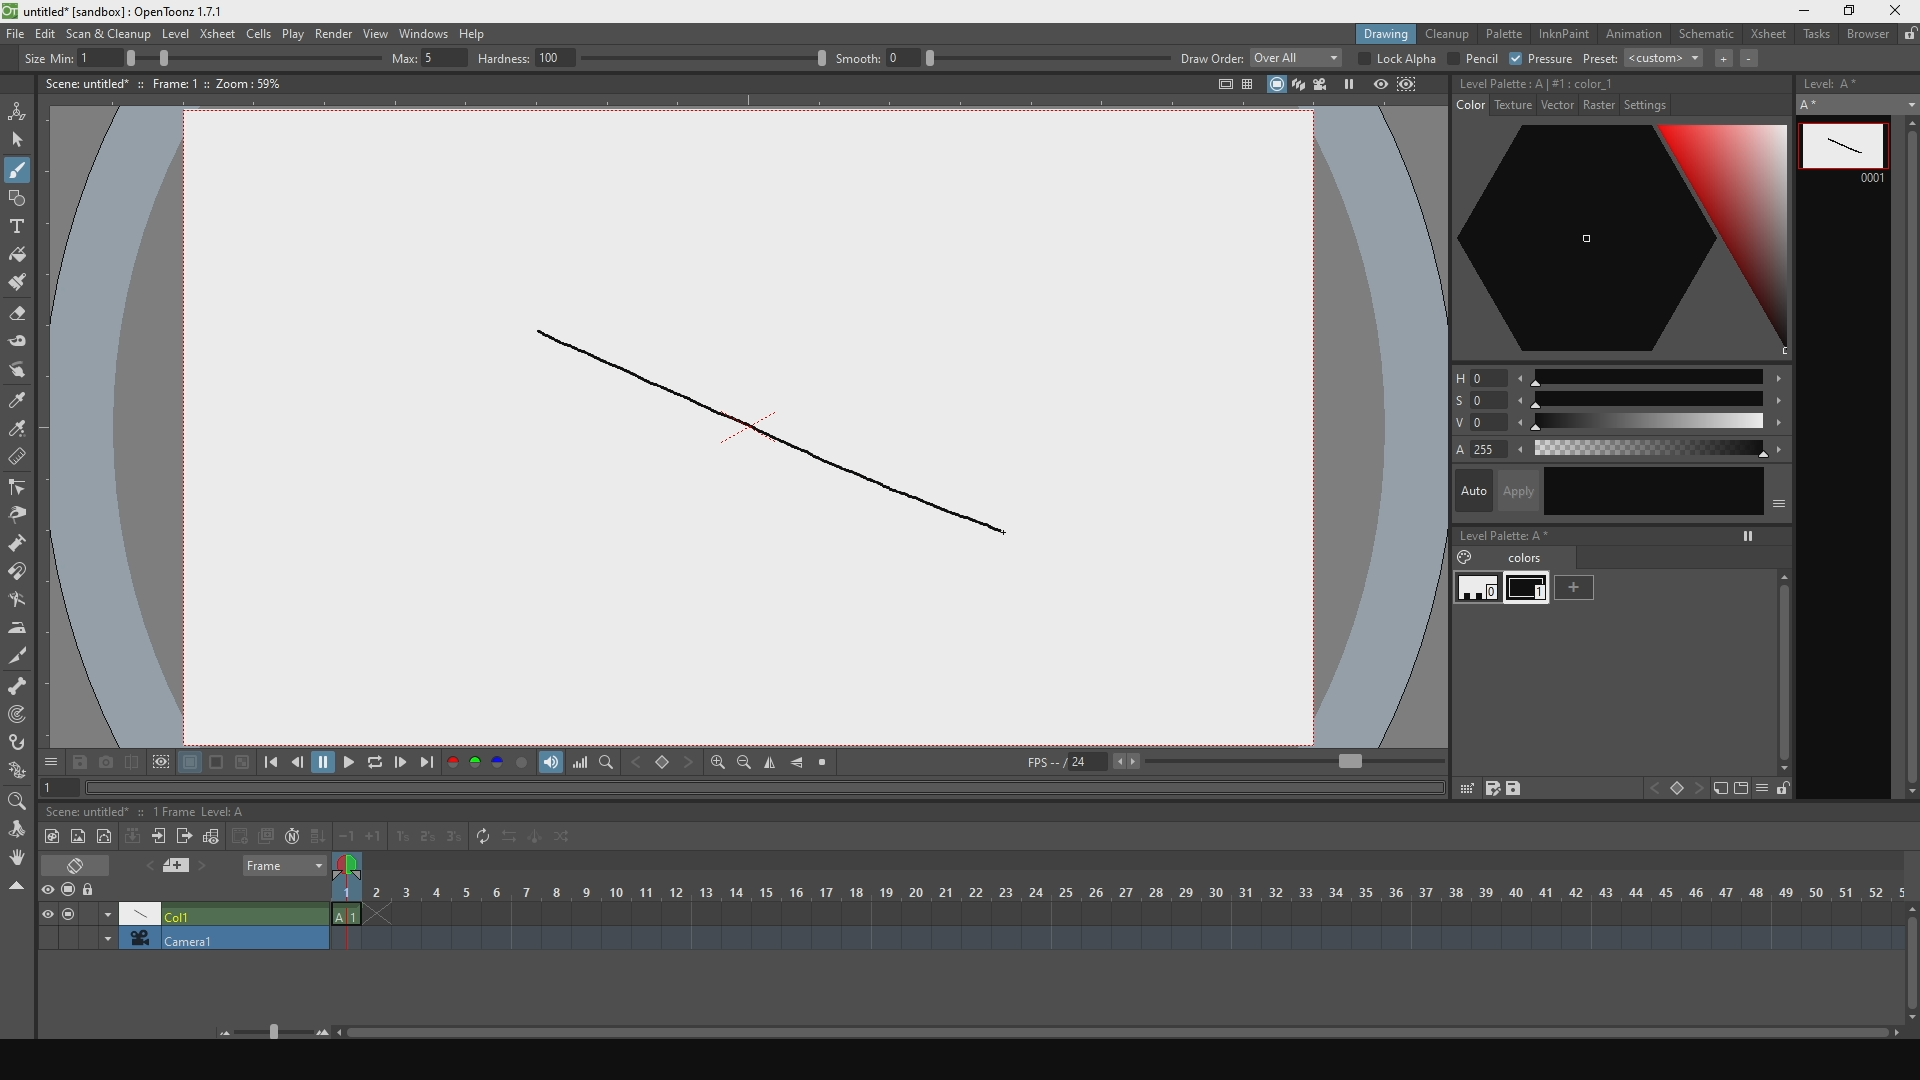 The height and width of the screenshot is (1080, 1920). I want to click on frames toolbar, so click(180, 835).